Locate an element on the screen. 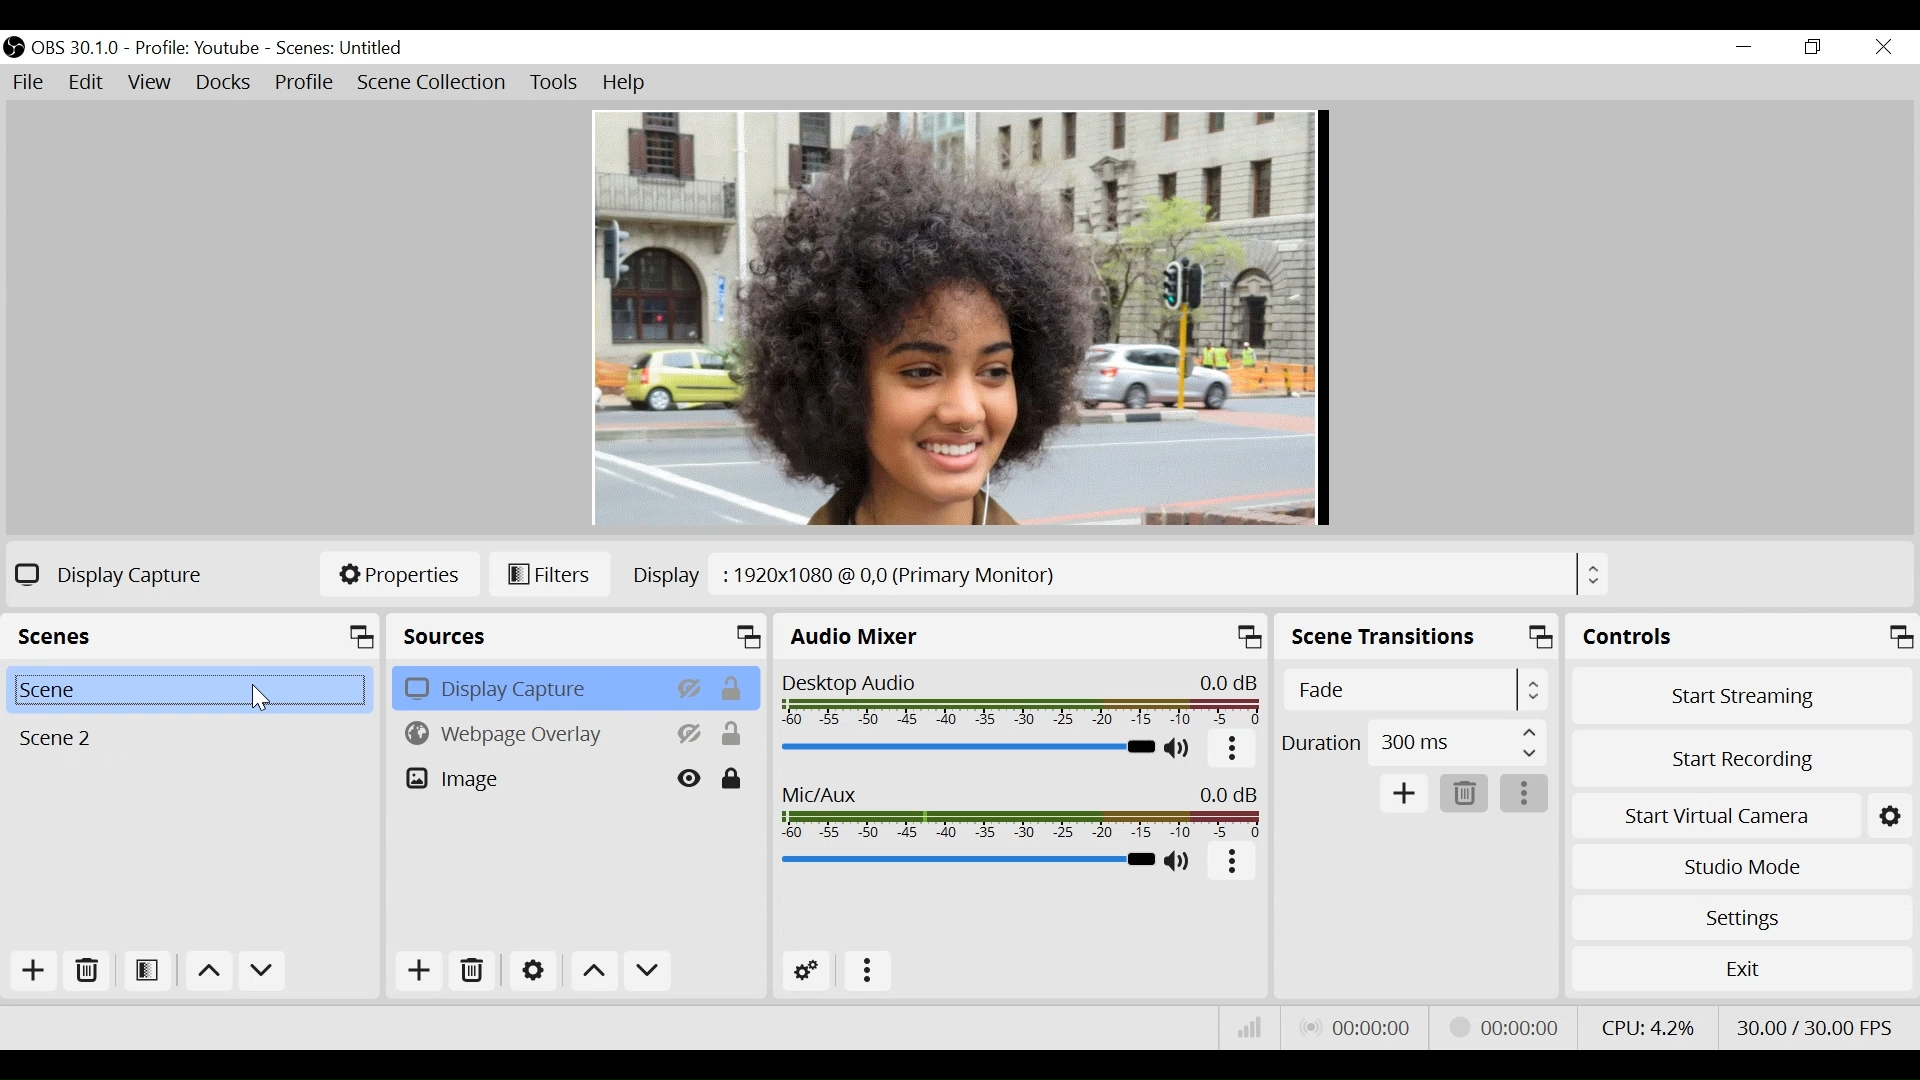  More Options is located at coordinates (1233, 751).